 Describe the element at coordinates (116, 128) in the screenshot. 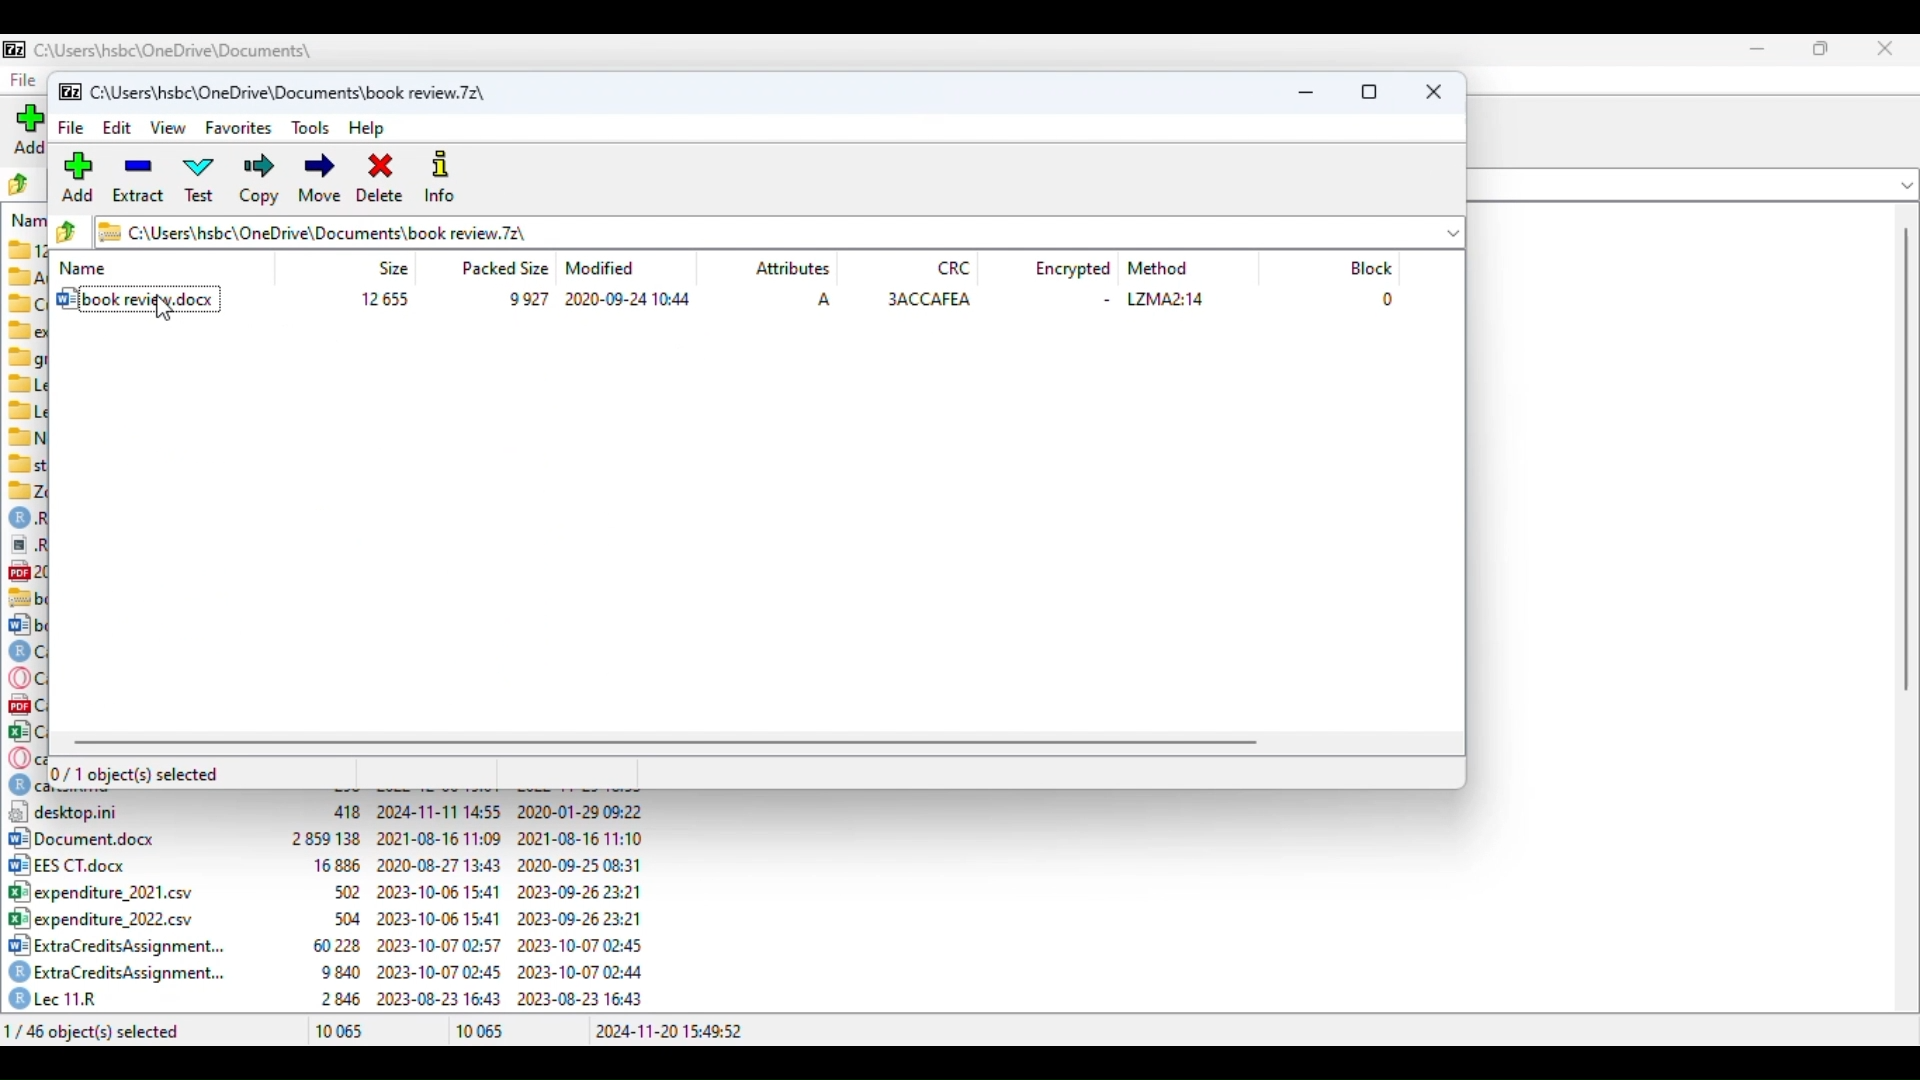

I see `edit` at that location.